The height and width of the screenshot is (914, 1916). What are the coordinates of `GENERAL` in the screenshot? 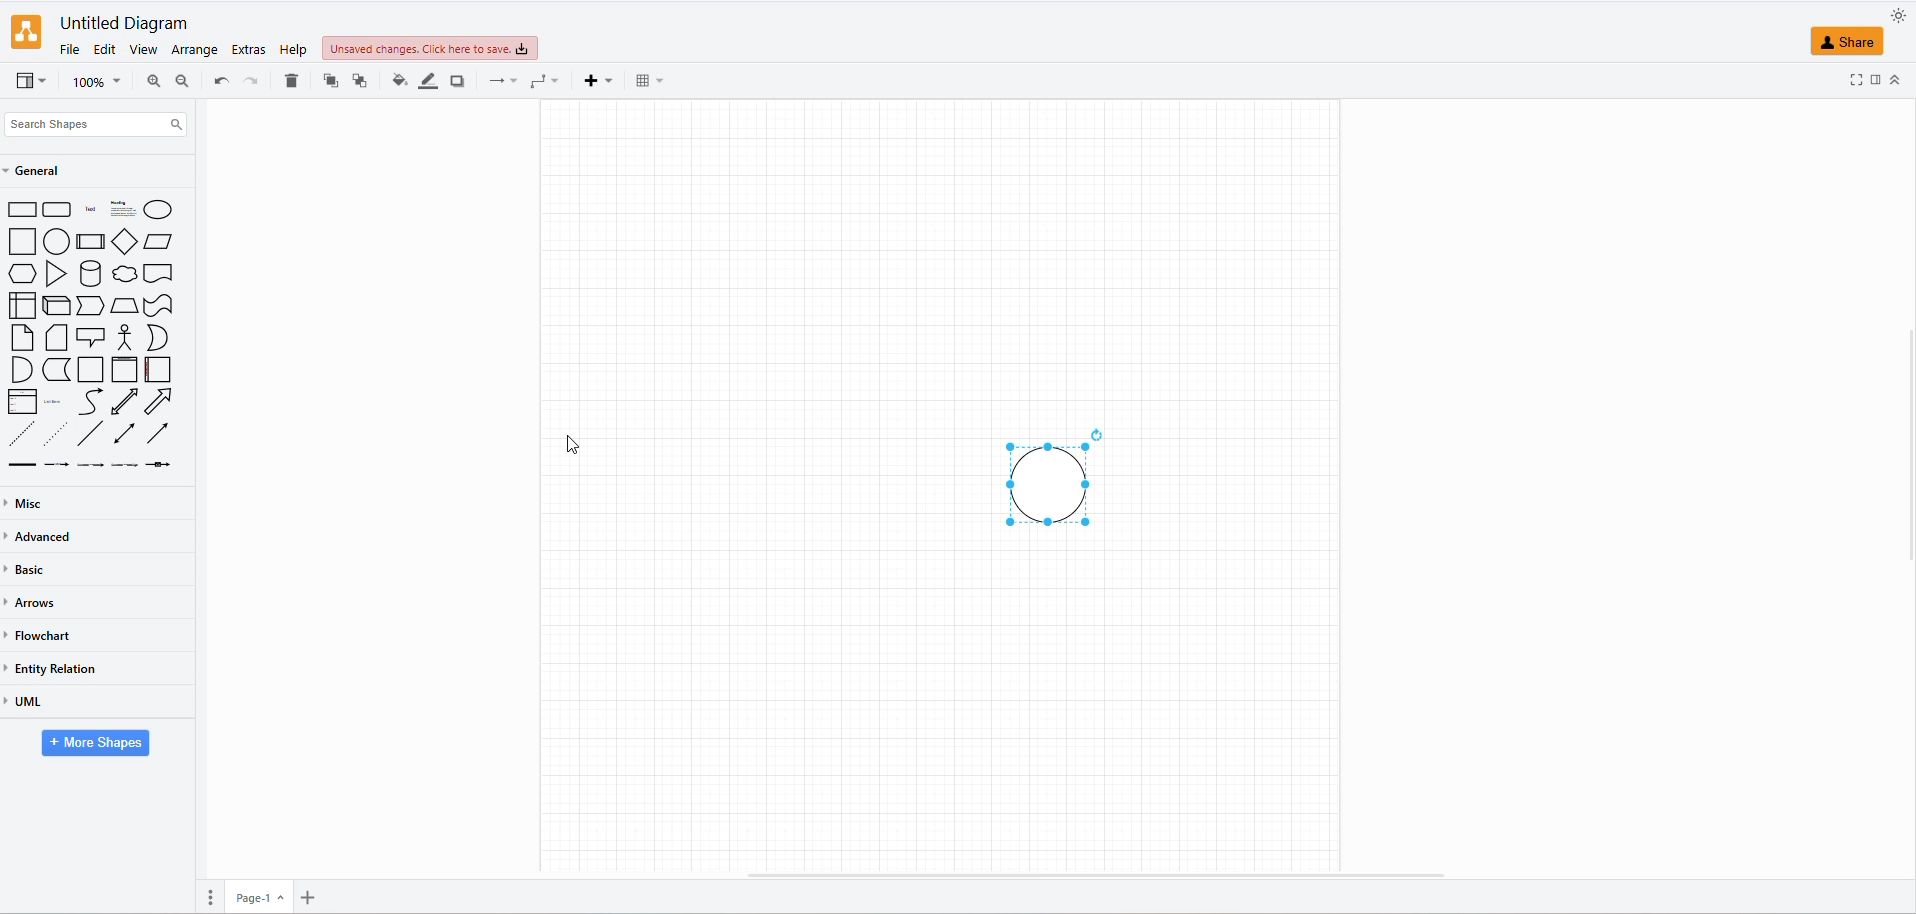 It's located at (38, 171).